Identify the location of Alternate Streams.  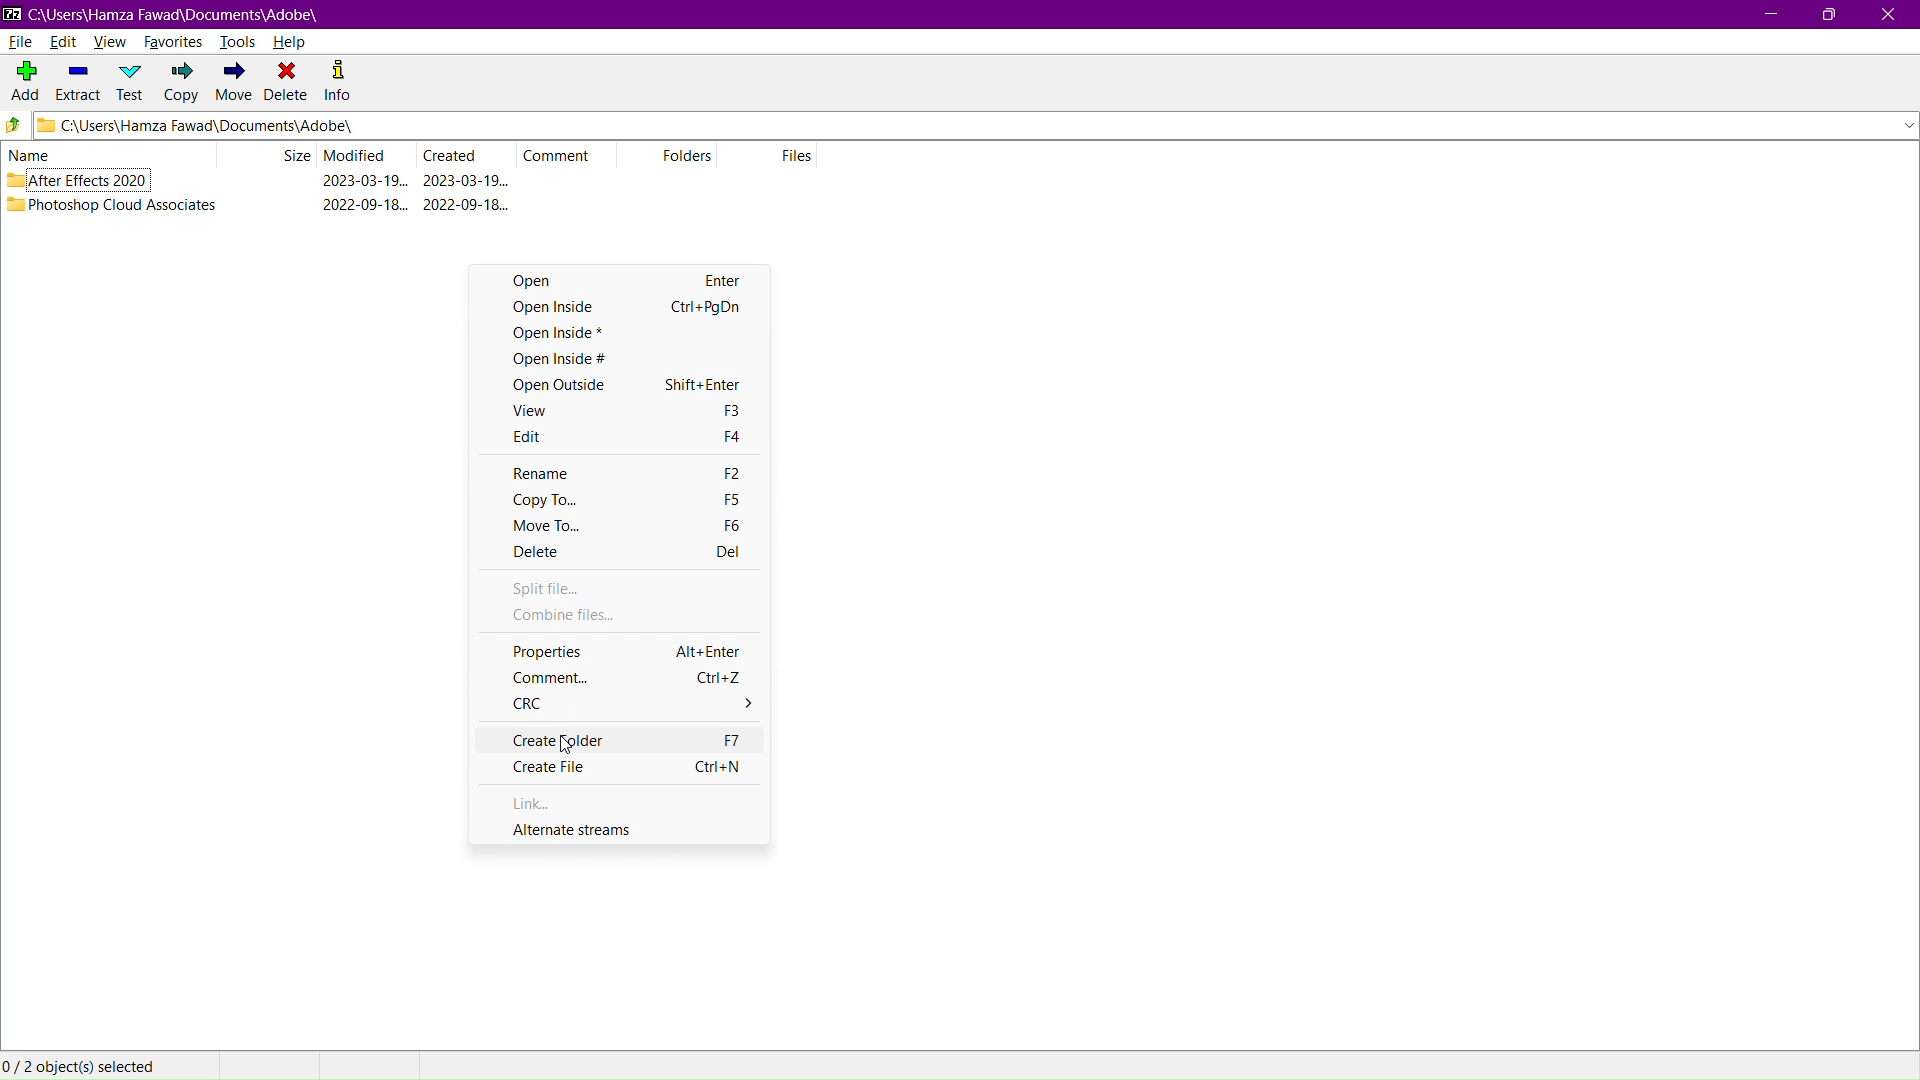
(619, 830).